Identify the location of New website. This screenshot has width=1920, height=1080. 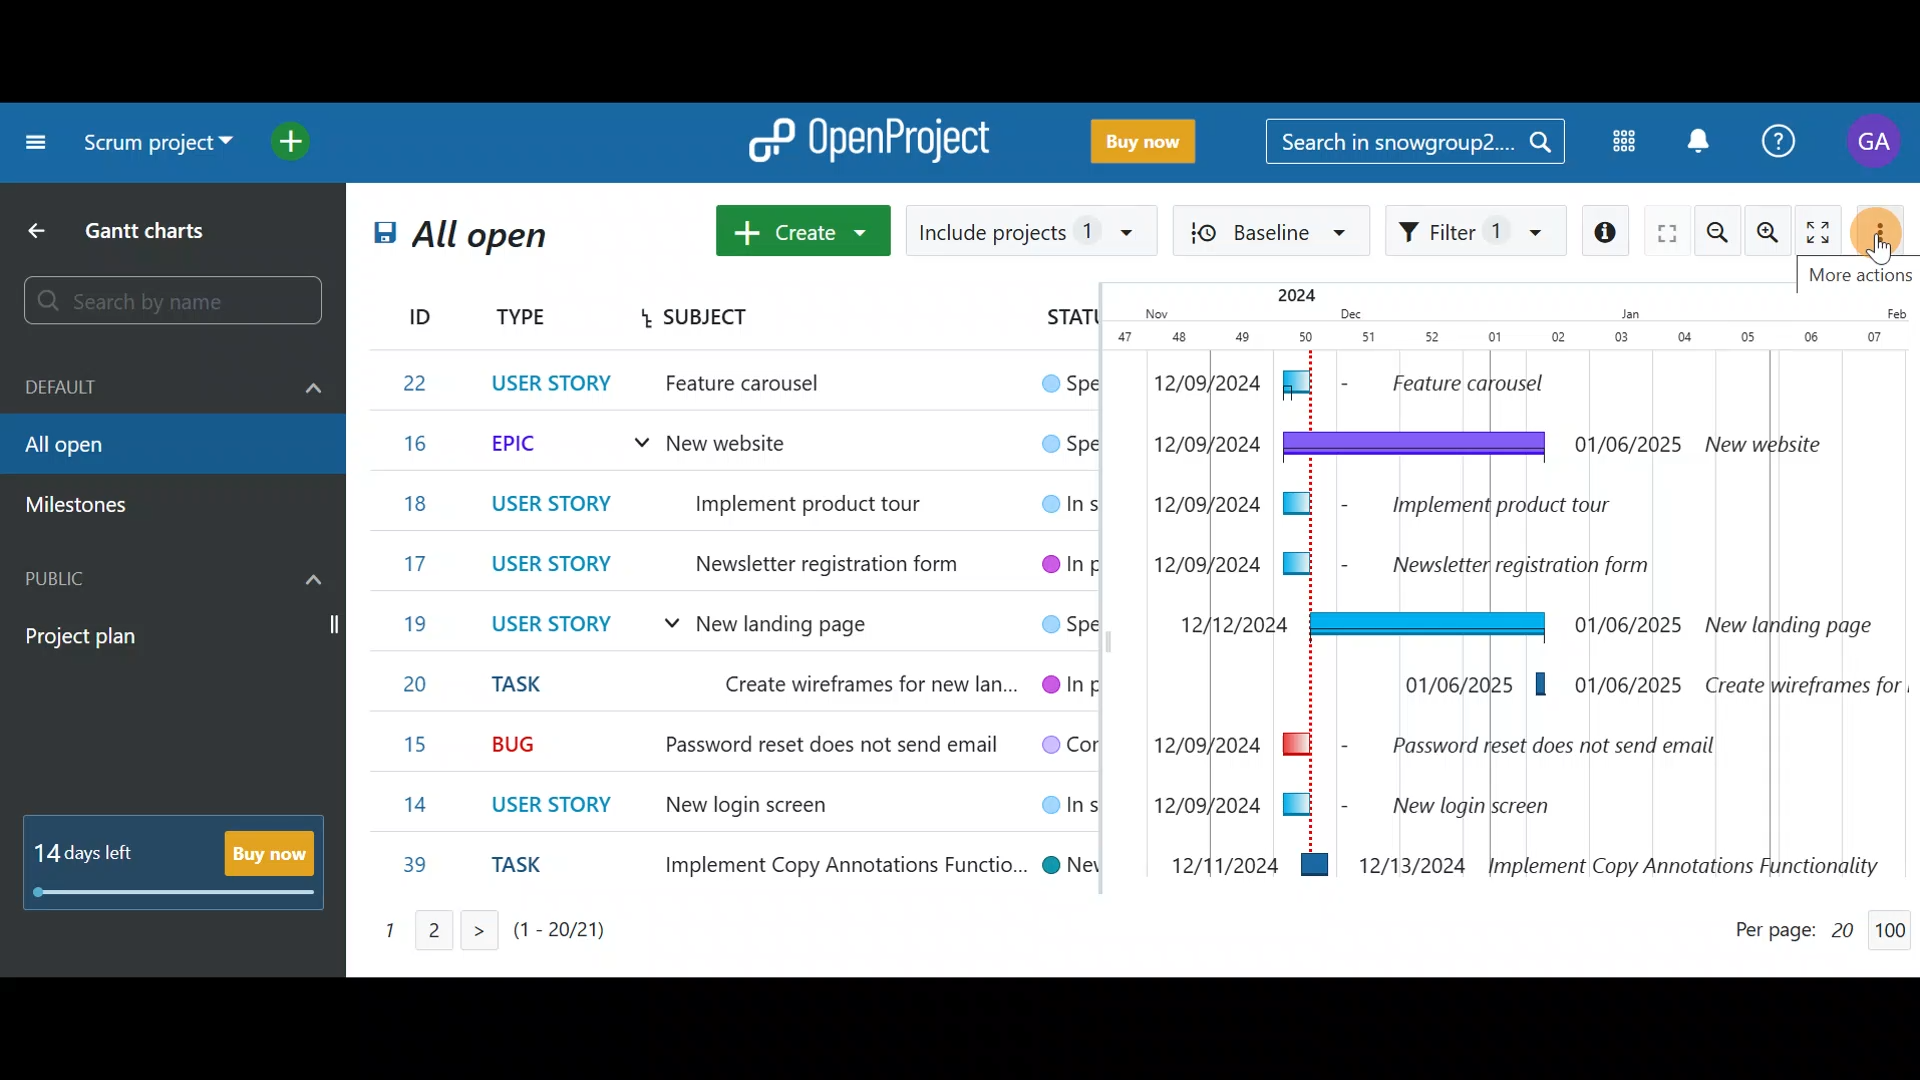
(727, 447).